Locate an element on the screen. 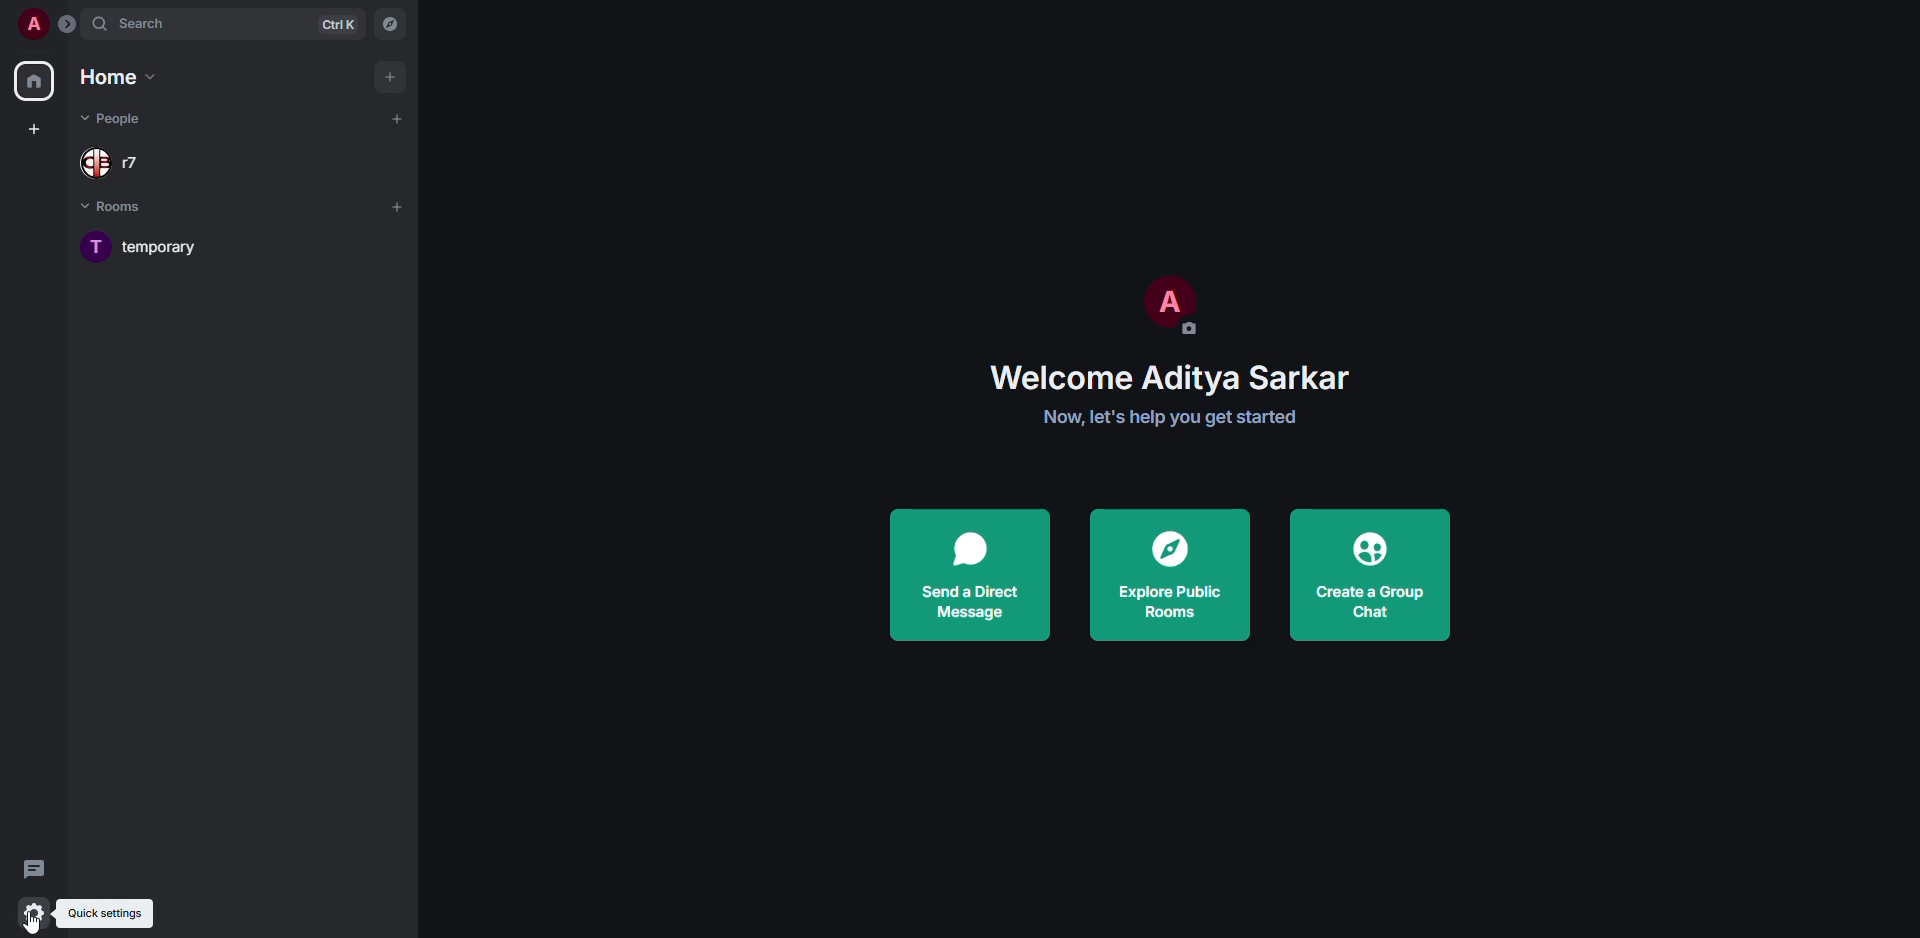 The width and height of the screenshot is (1920, 938). rooms is located at coordinates (126, 210).